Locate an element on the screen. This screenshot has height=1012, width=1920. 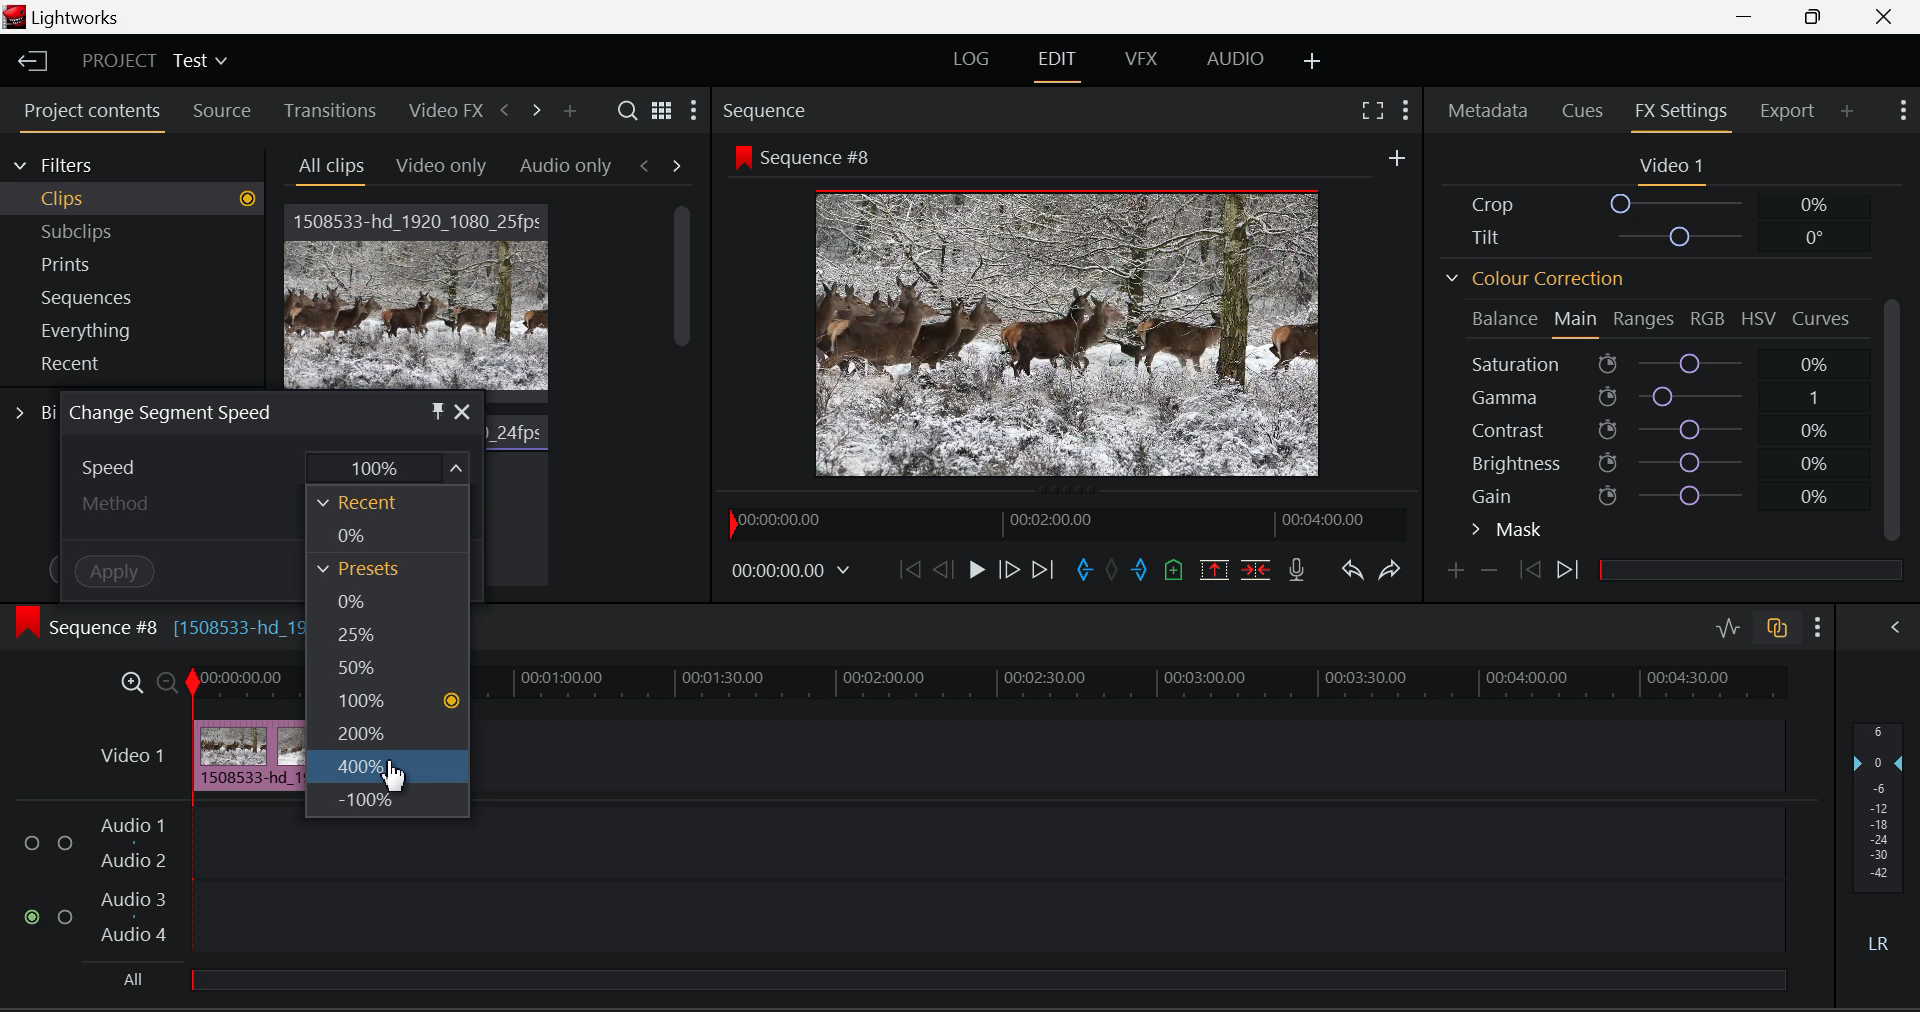
Brightness is located at coordinates (1660, 466).